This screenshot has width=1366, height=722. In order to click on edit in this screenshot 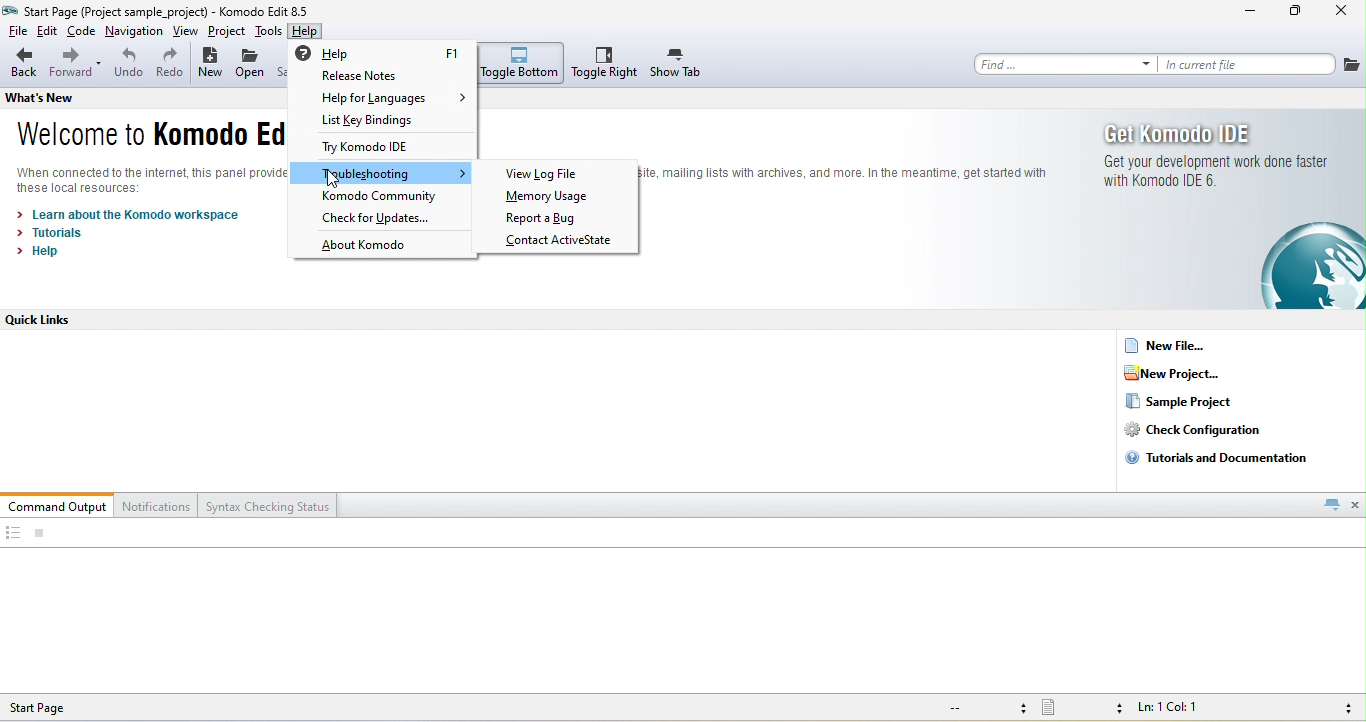, I will do `click(48, 32)`.